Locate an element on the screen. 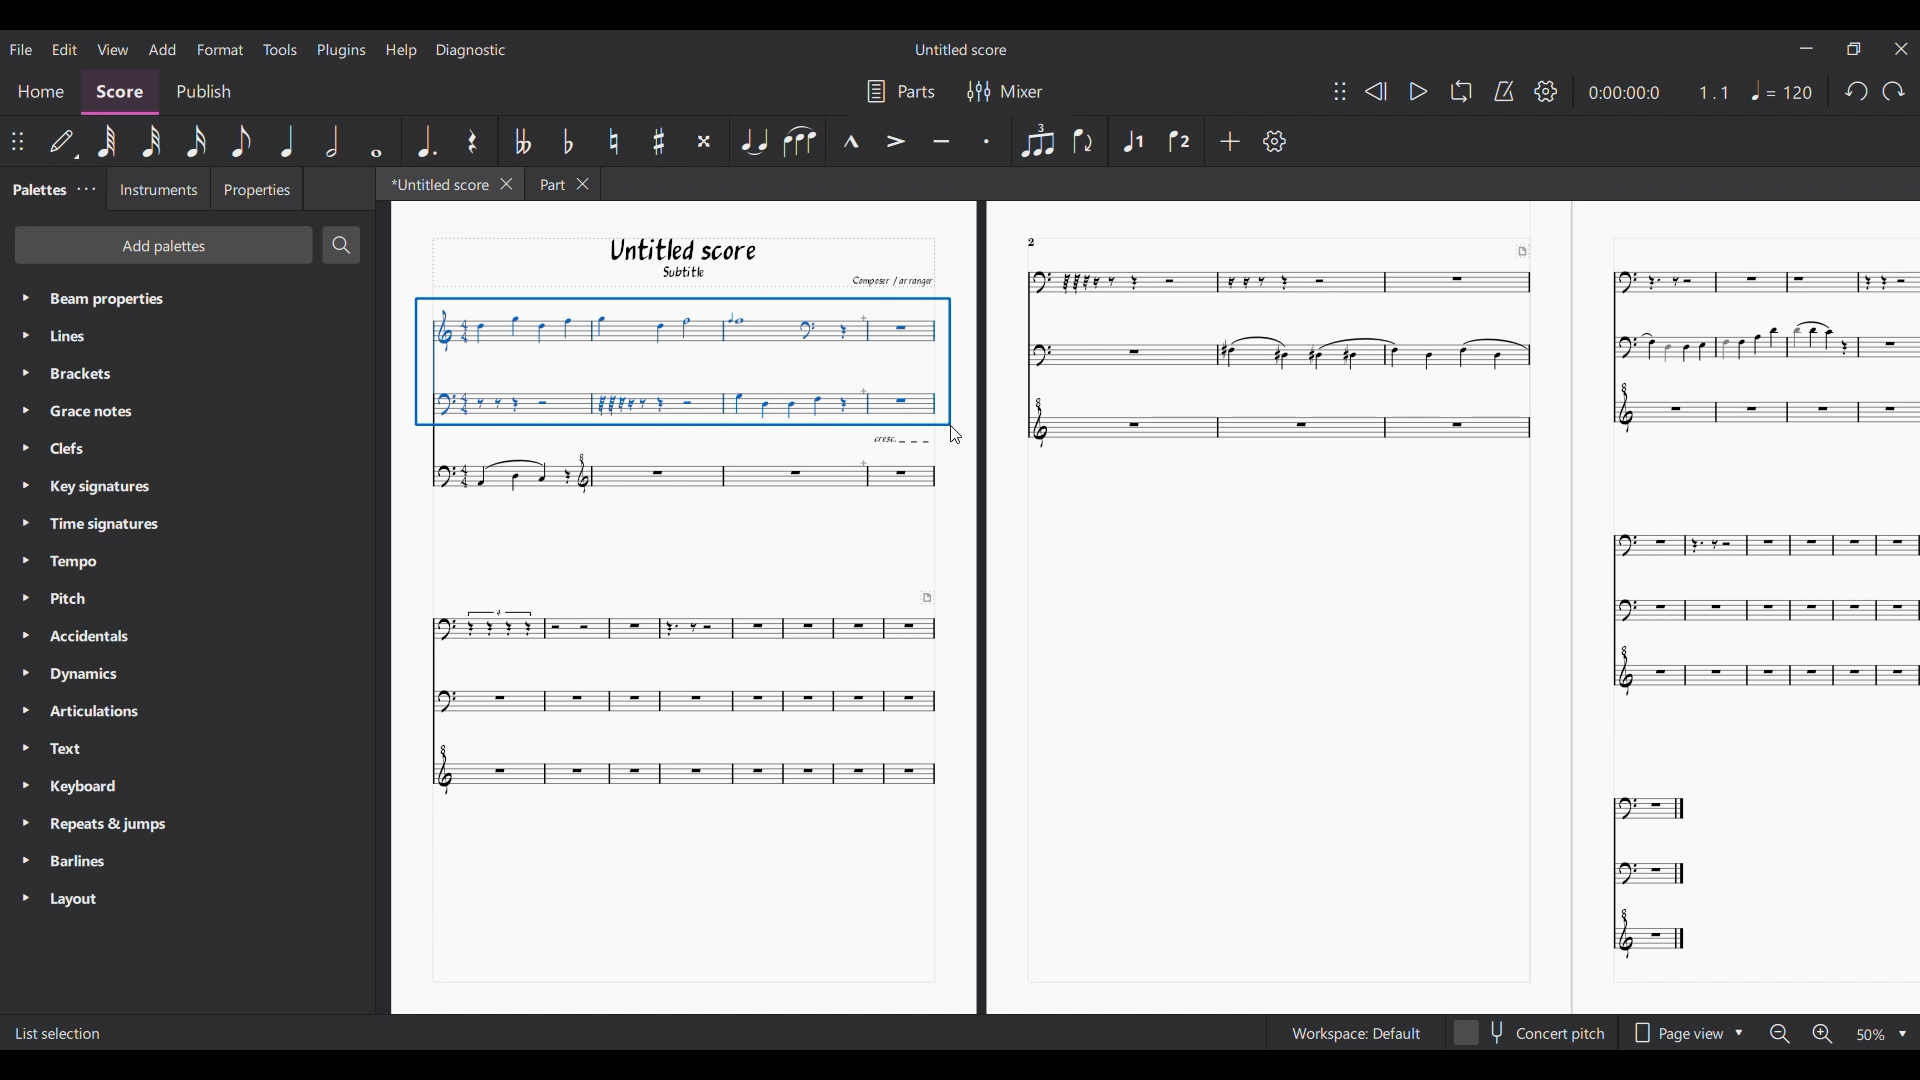 The height and width of the screenshot is (1080, 1920).  is located at coordinates (24, 862).